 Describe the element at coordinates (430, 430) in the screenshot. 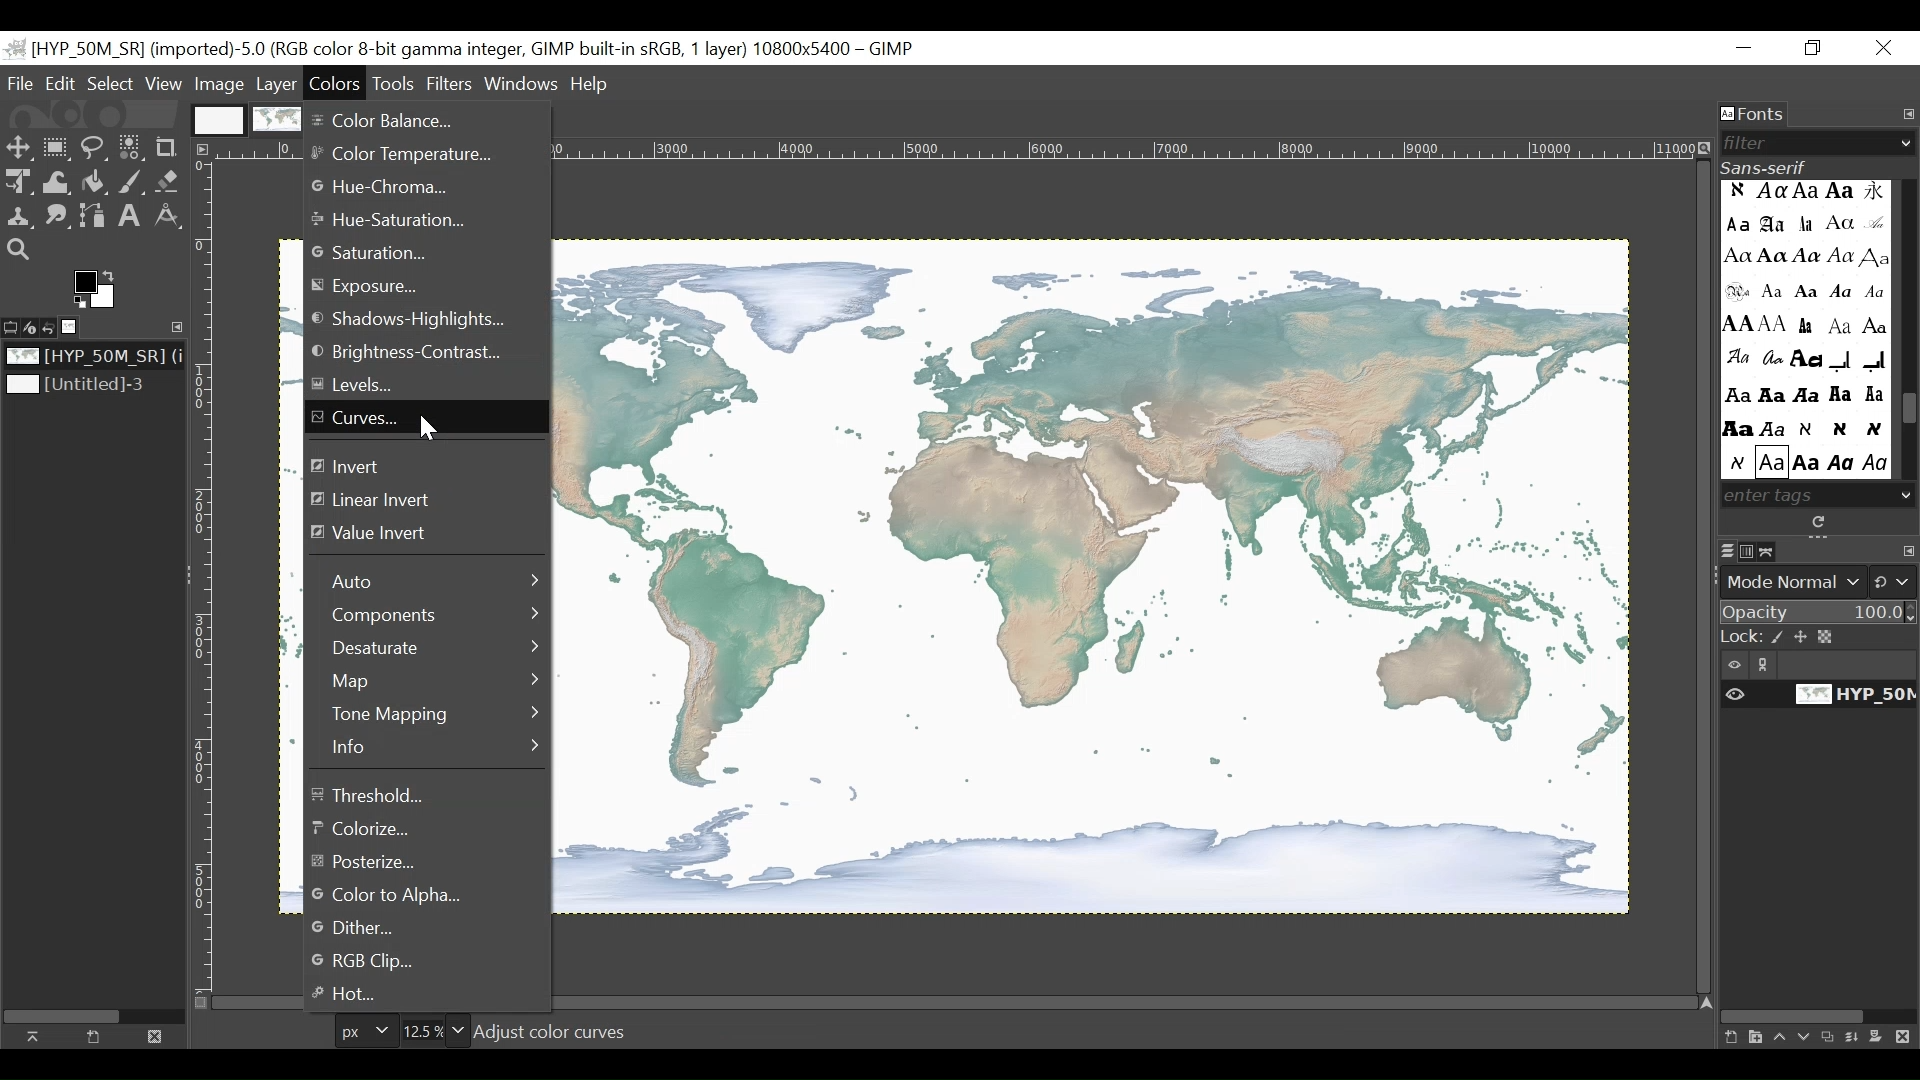

I see `cursor` at that location.